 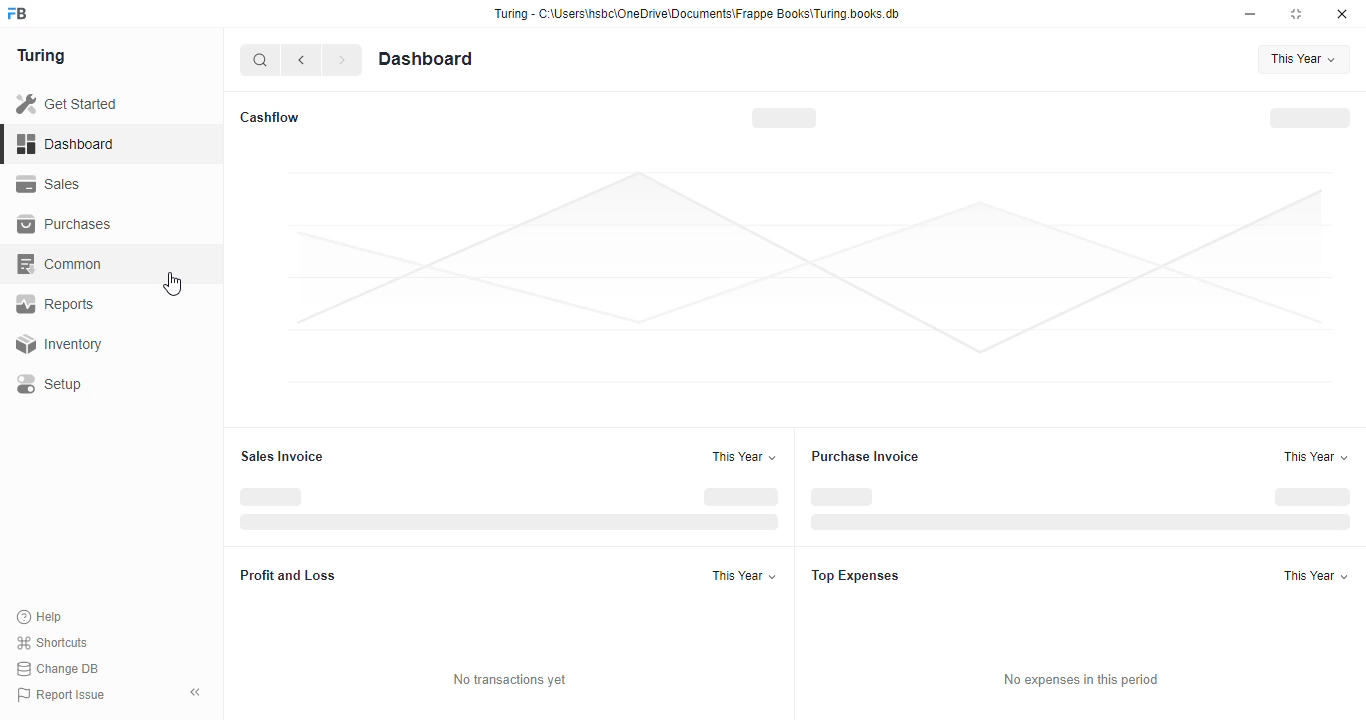 What do you see at coordinates (856, 575) in the screenshot?
I see `top expenses` at bounding box center [856, 575].